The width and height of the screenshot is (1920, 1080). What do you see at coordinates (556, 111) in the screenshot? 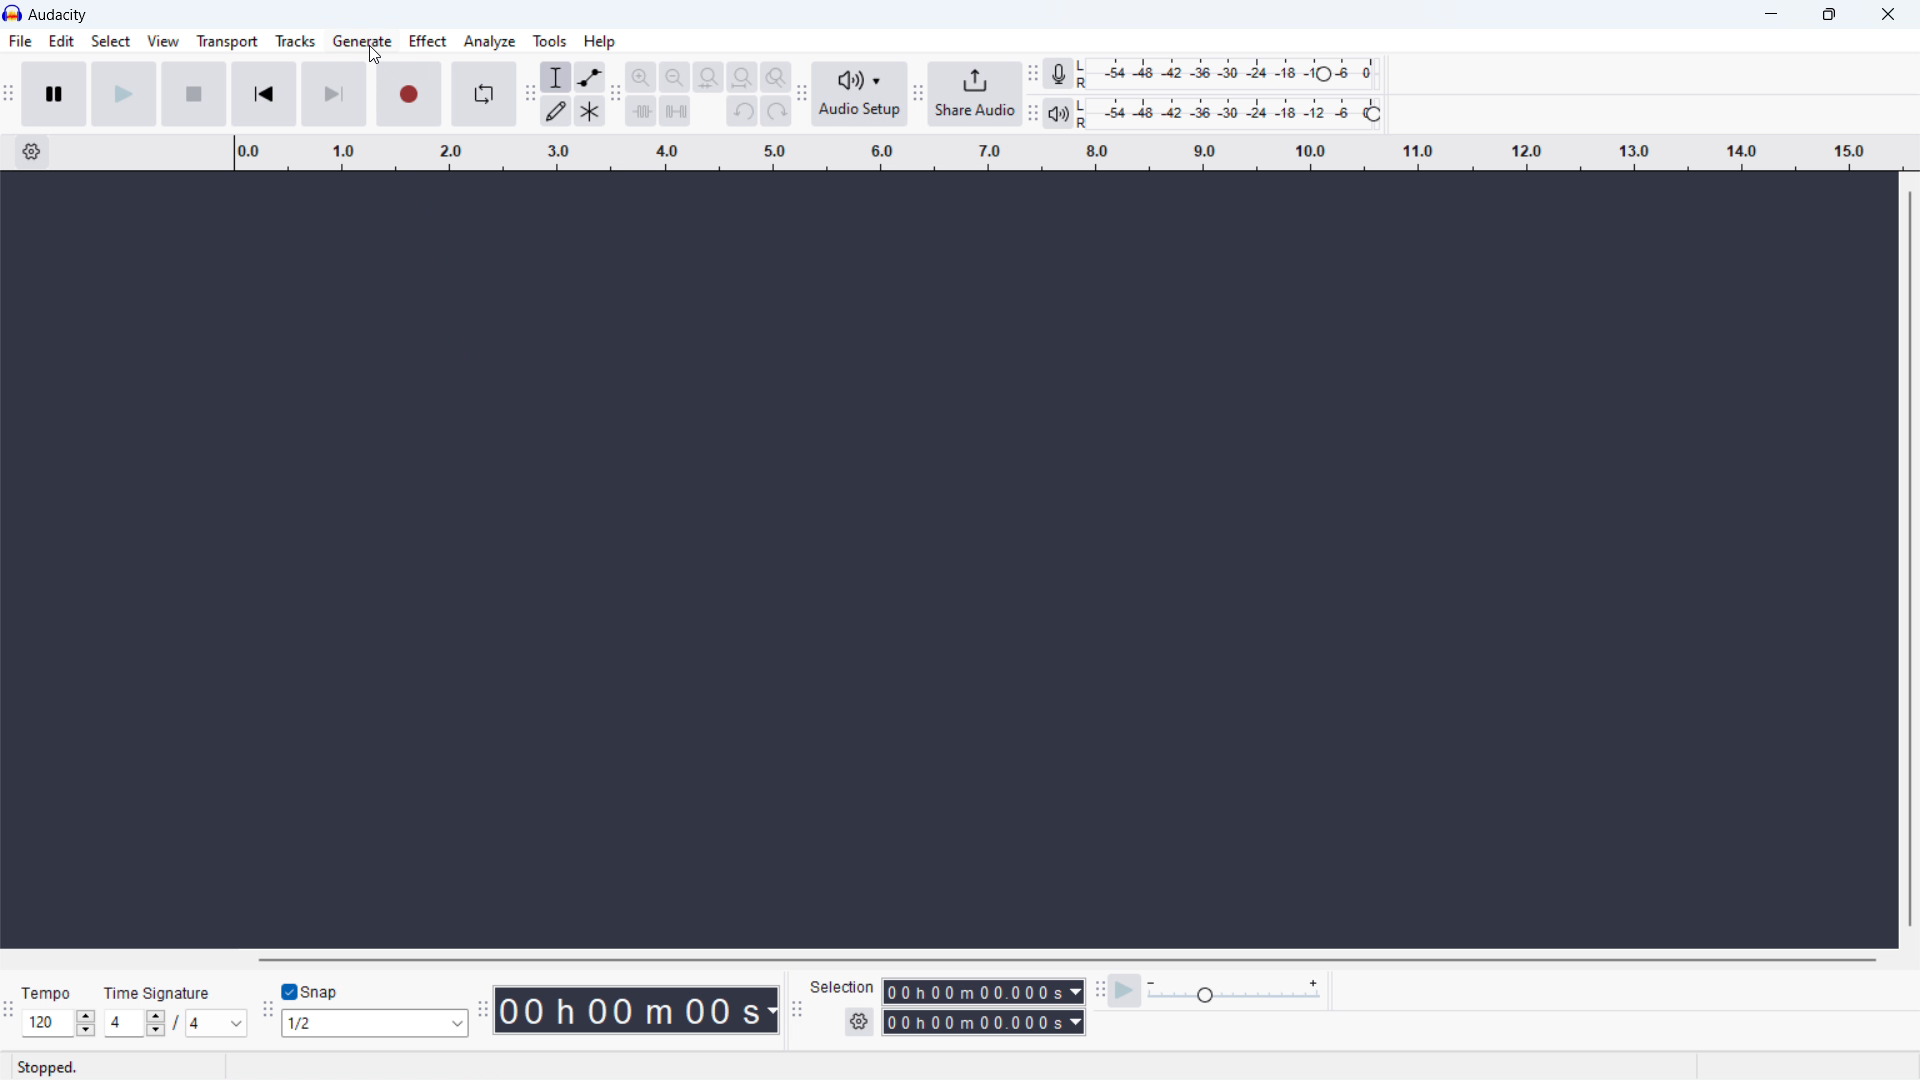
I see `draw tool` at bounding box center [556, 111].